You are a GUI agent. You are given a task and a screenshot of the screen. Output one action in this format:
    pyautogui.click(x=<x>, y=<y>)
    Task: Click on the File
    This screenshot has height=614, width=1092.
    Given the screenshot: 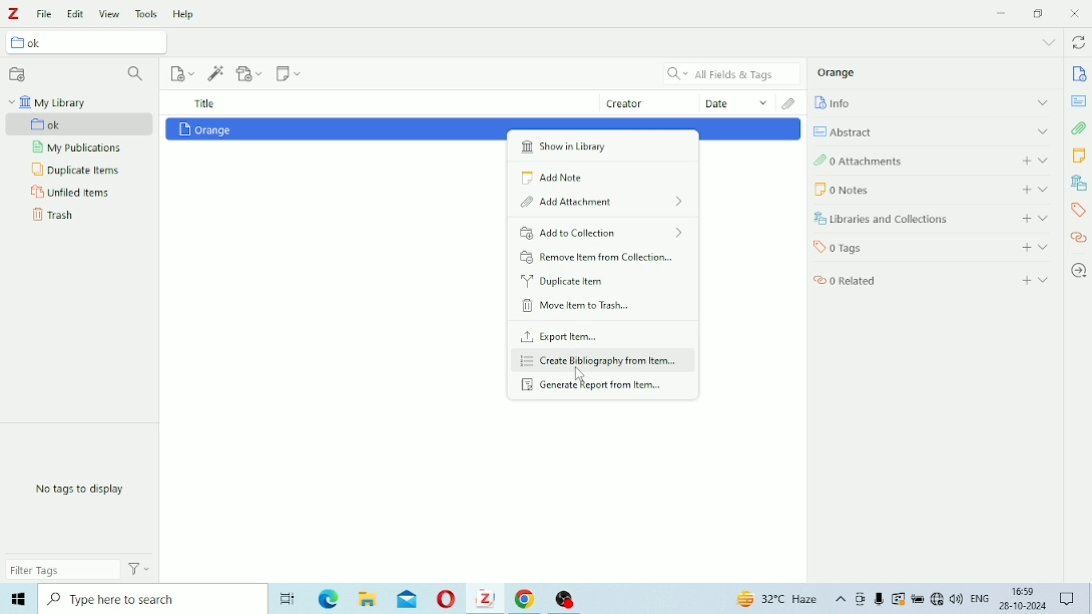 What is the action you would take?
    pyautogui.click(x=45, y=14)
    